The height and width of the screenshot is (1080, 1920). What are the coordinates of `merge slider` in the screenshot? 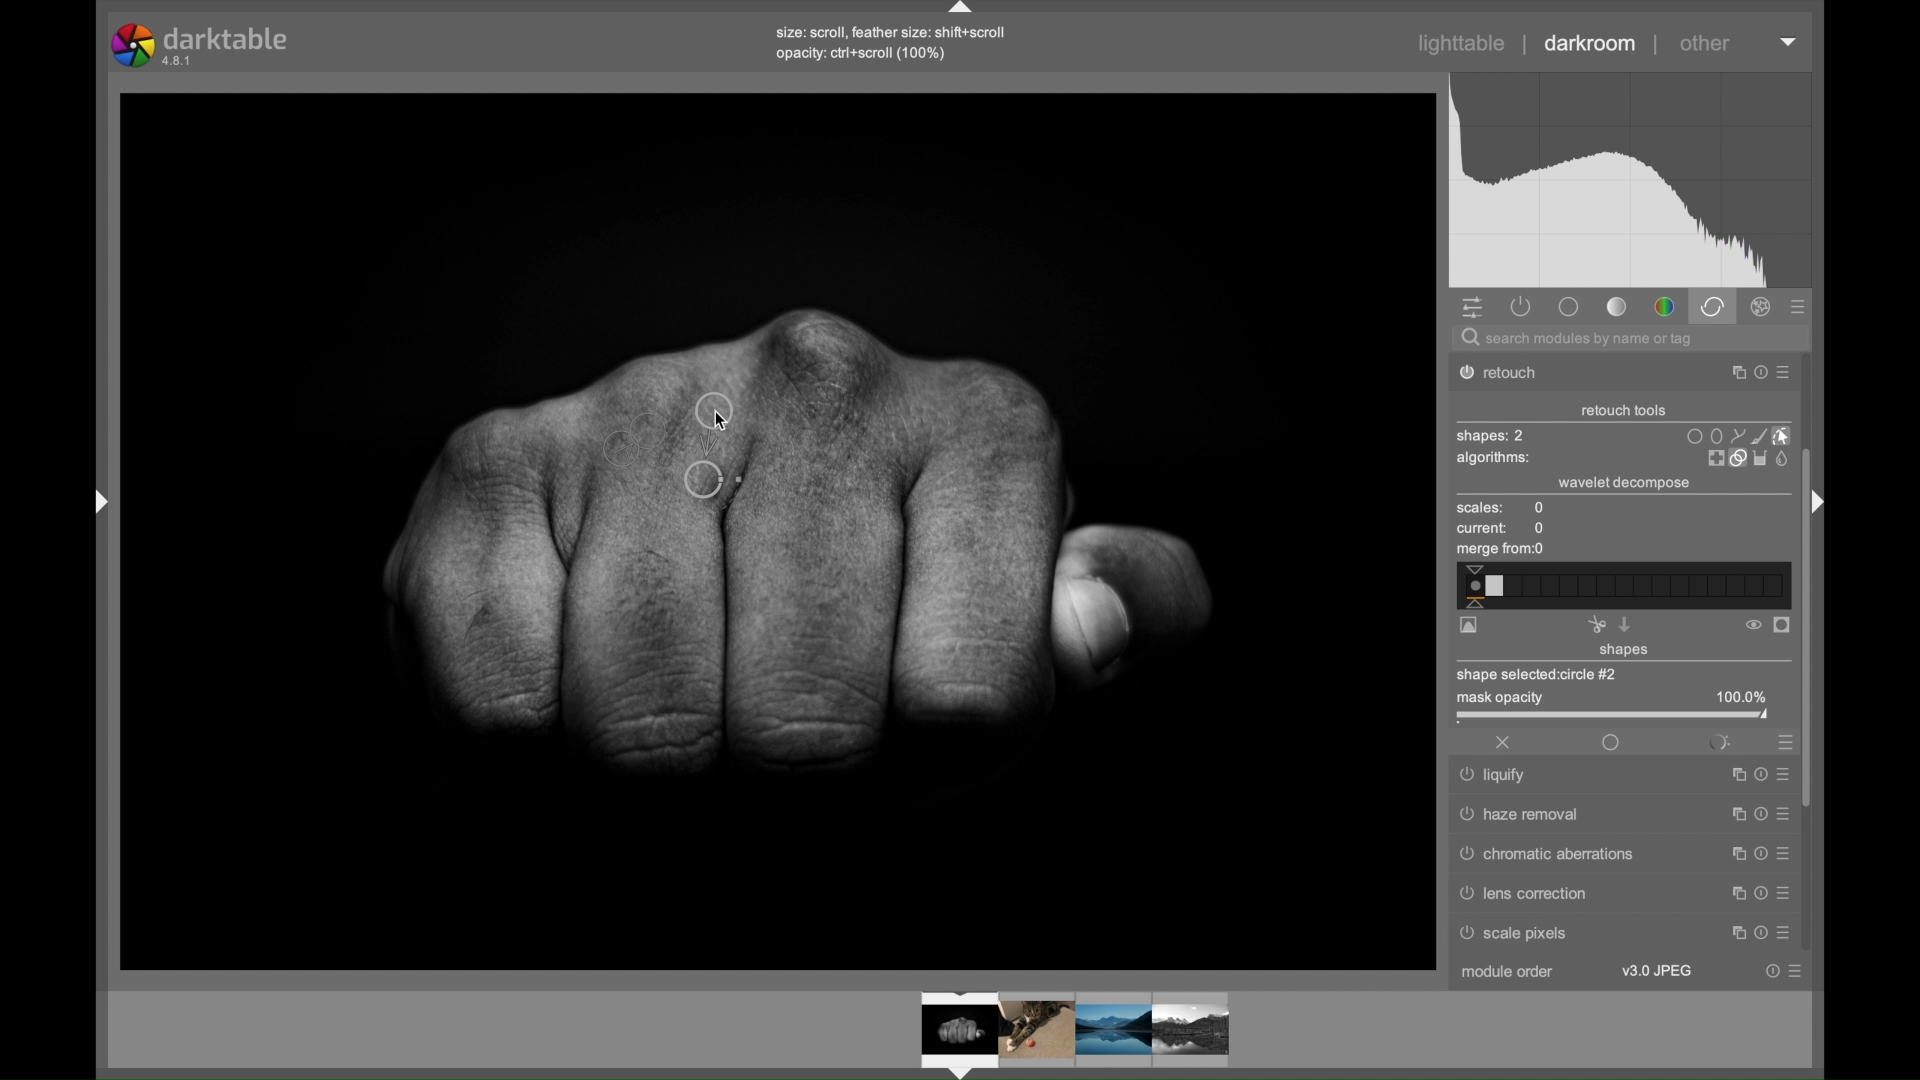 It's located at (1621, 586).